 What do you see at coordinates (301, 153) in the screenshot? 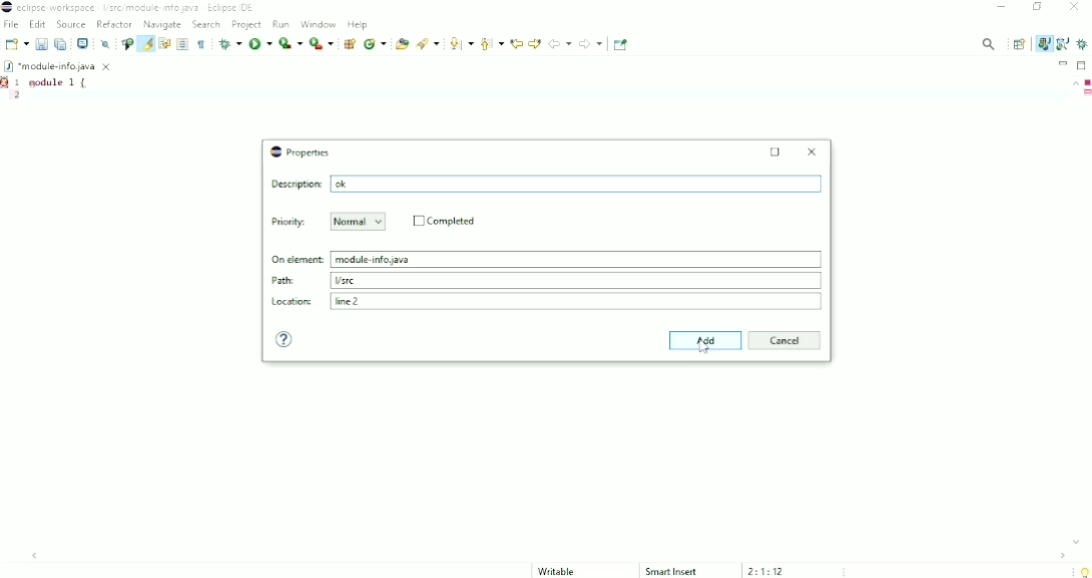
I see `Properties` at bounding box center [301, 153].